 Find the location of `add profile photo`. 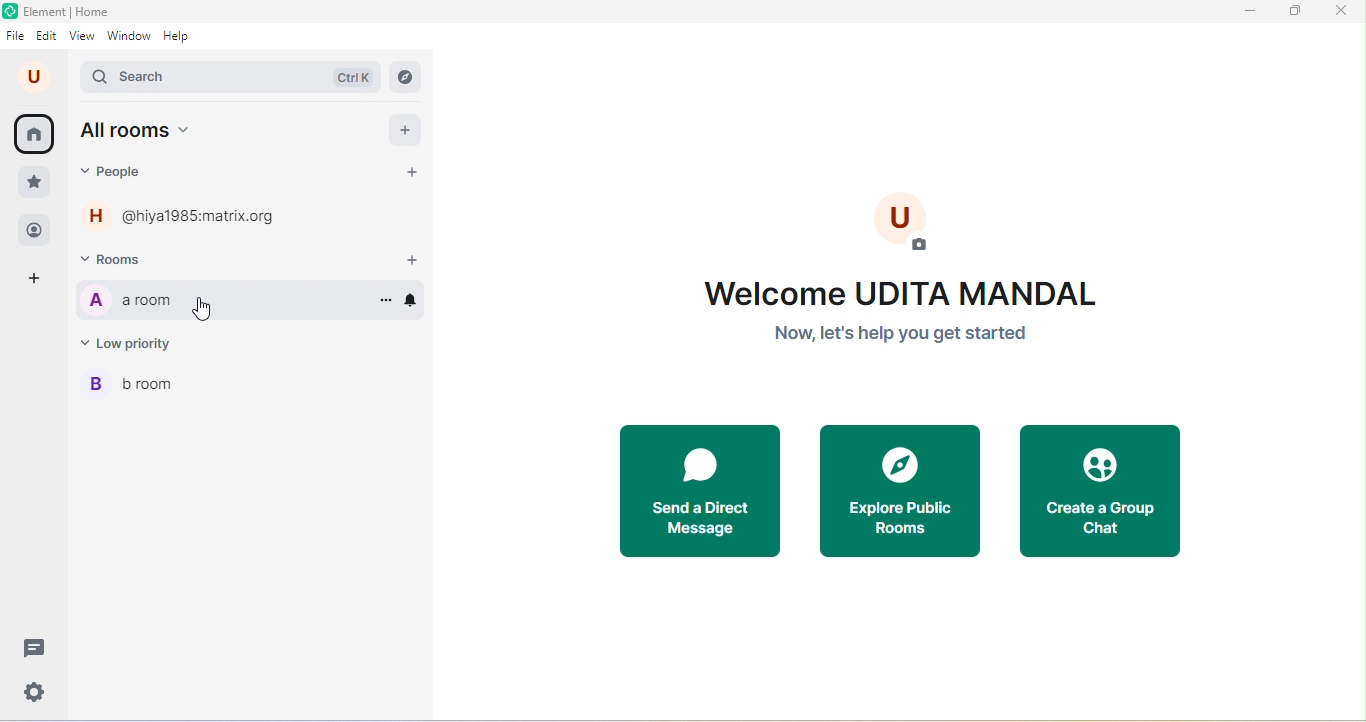

add profile photo is located at coordinates (902, 224).